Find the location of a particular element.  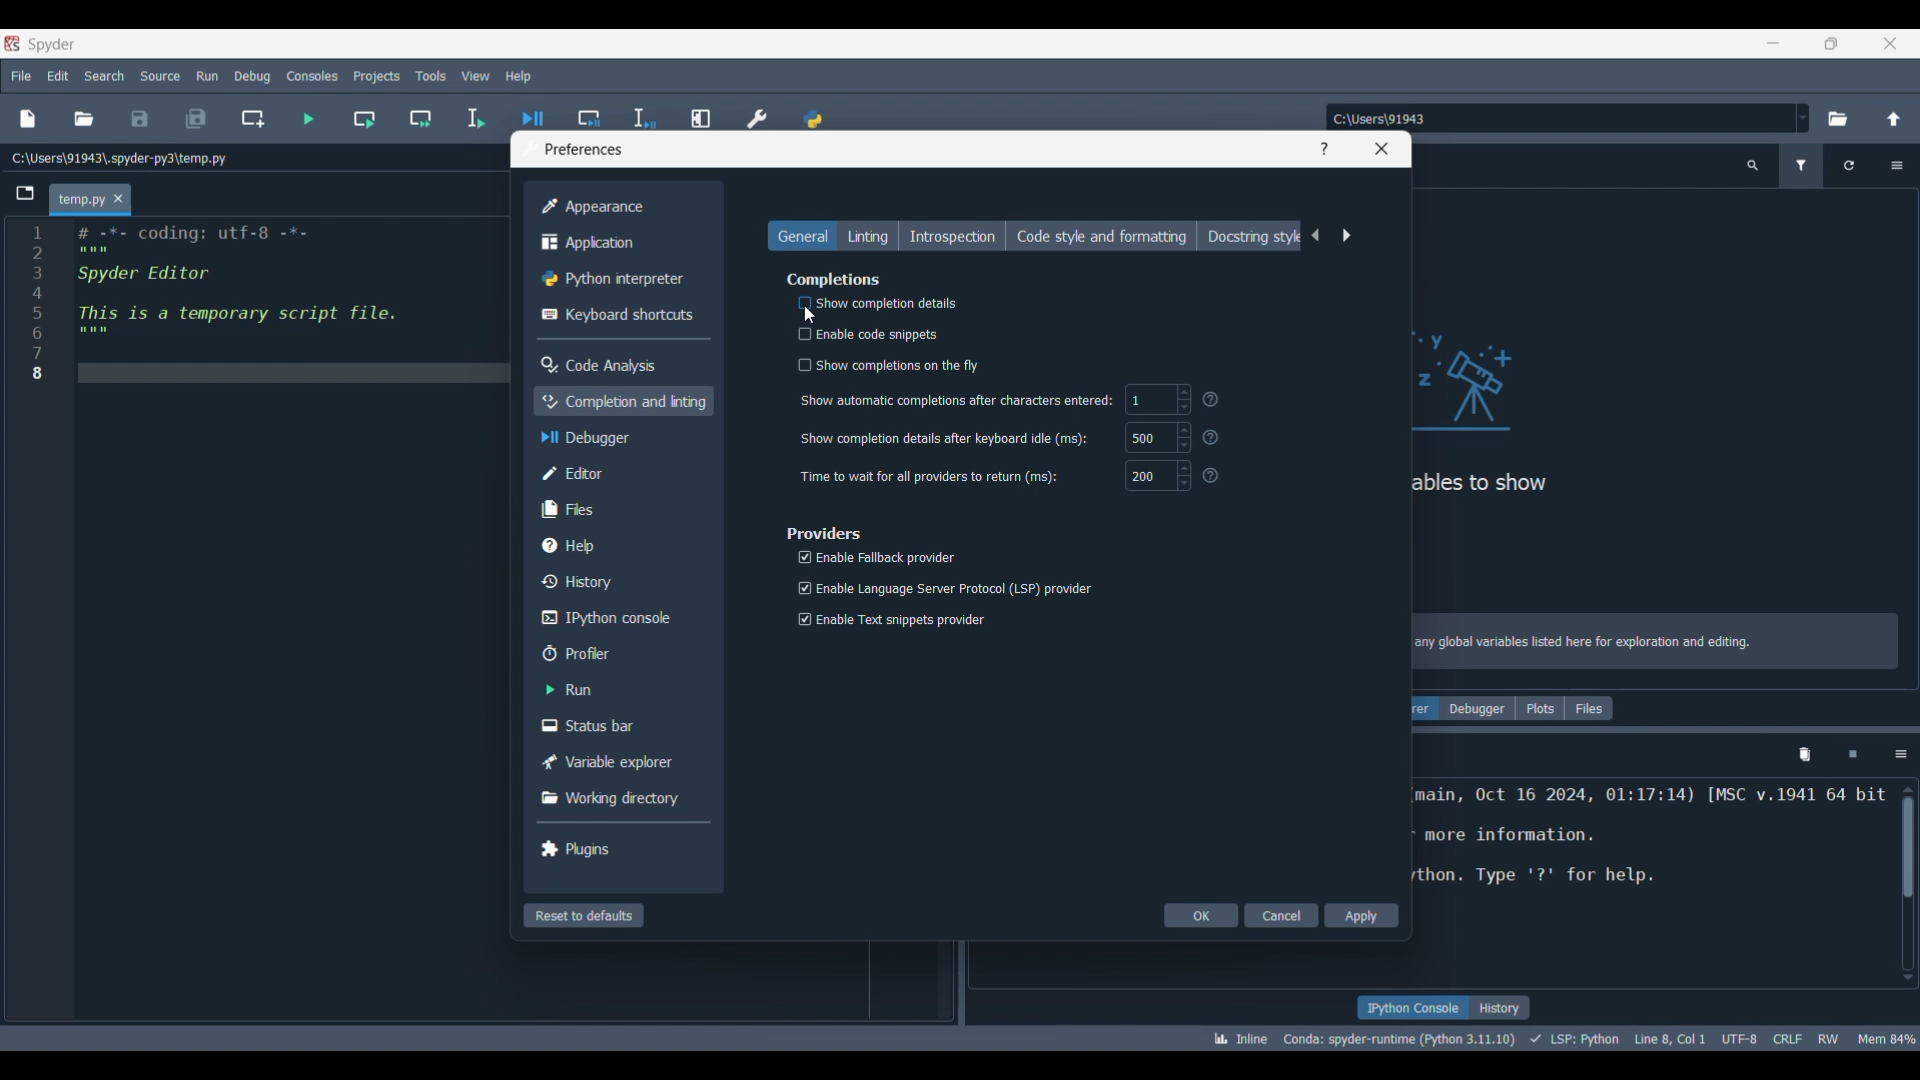

Enable Language Server Protocol (LSP) provider is located at coordinates (941, 586).